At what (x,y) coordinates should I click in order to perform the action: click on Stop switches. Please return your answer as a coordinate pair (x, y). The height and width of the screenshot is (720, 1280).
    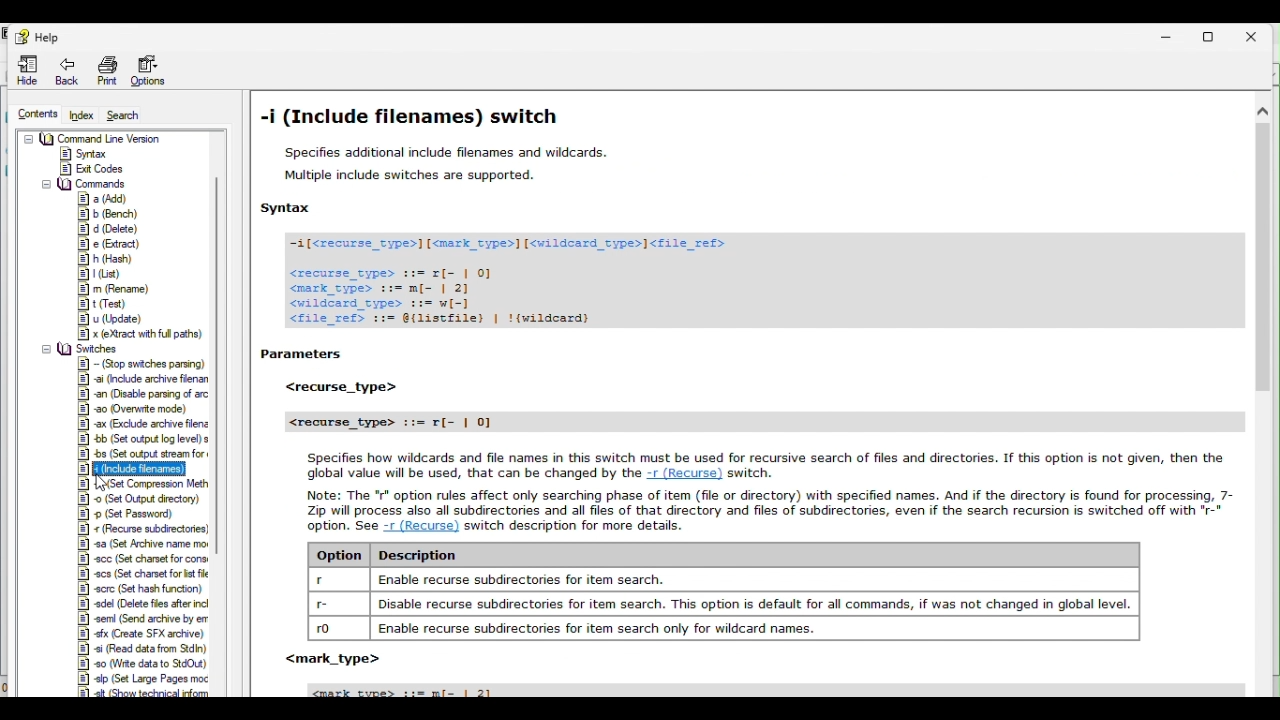
    Looking at the image, I should click on (140, 364).